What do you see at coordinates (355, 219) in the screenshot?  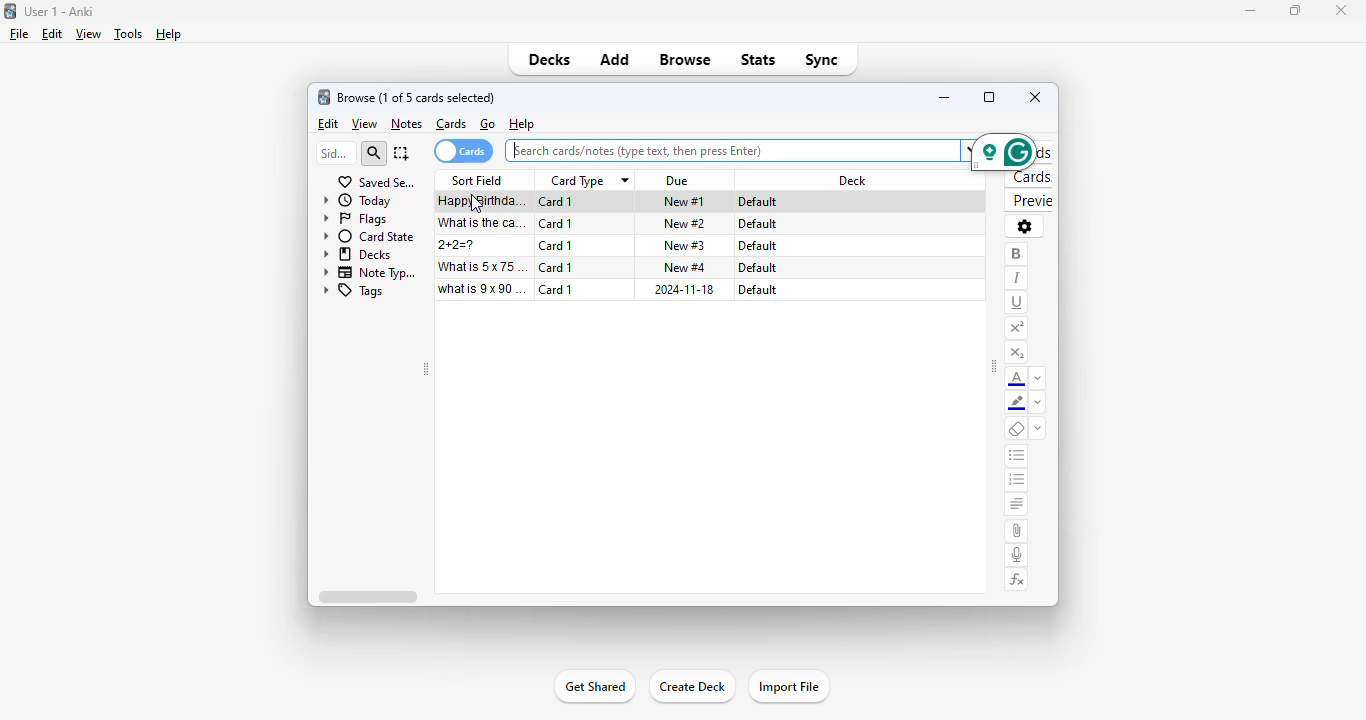 I see `flags` at bounding box center [355, 219].